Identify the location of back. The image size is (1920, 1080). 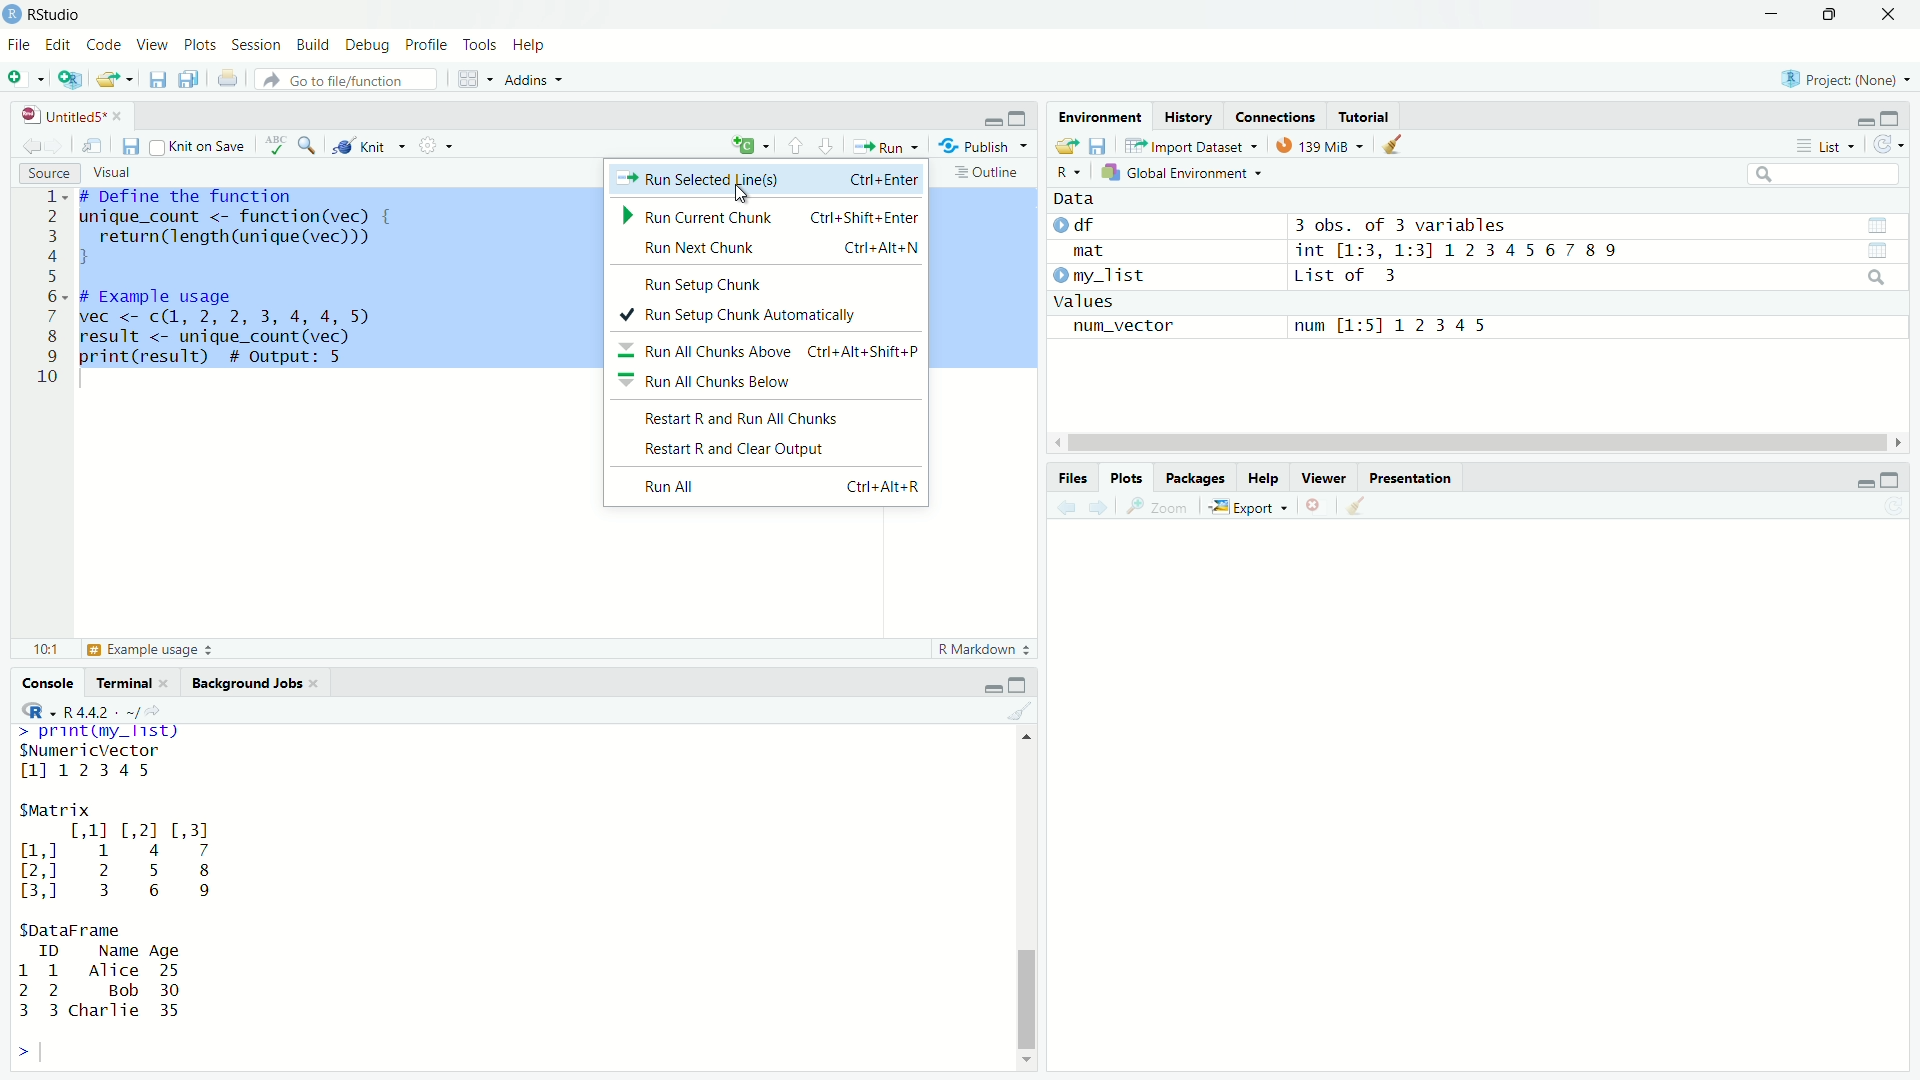
(1069, 508).